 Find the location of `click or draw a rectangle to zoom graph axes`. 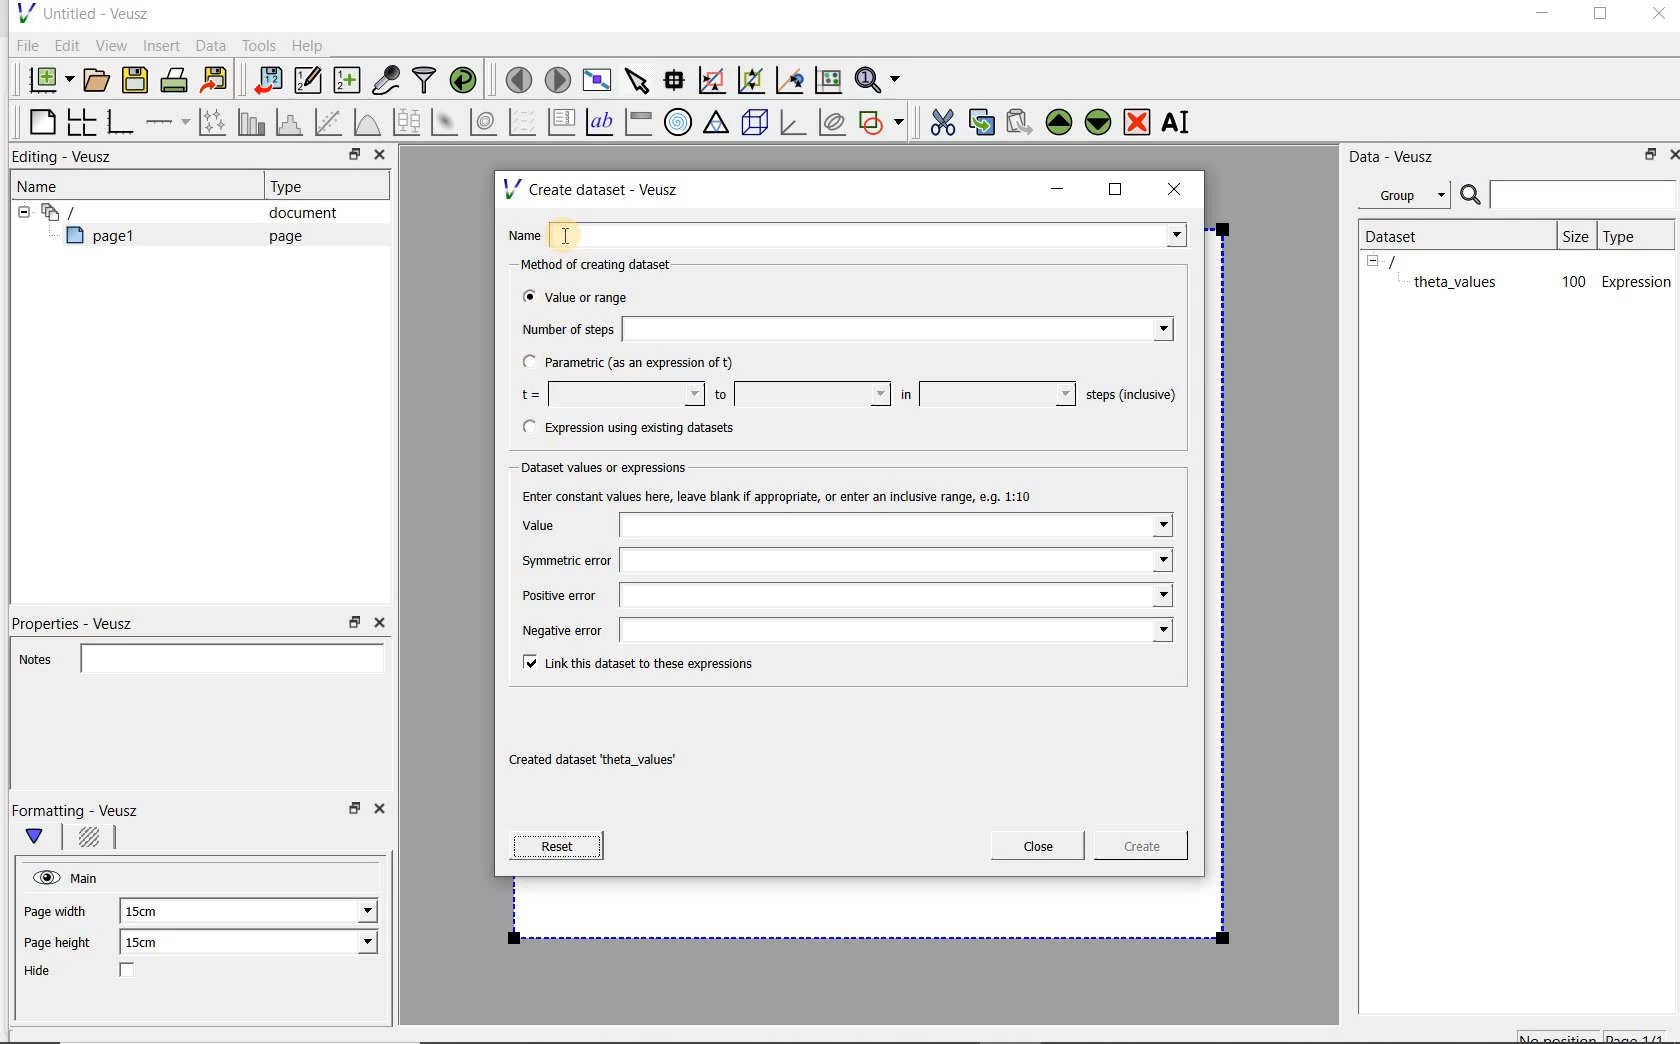

click or draw a rectangle to zoom graph axes is located at coordinates (716, 81).